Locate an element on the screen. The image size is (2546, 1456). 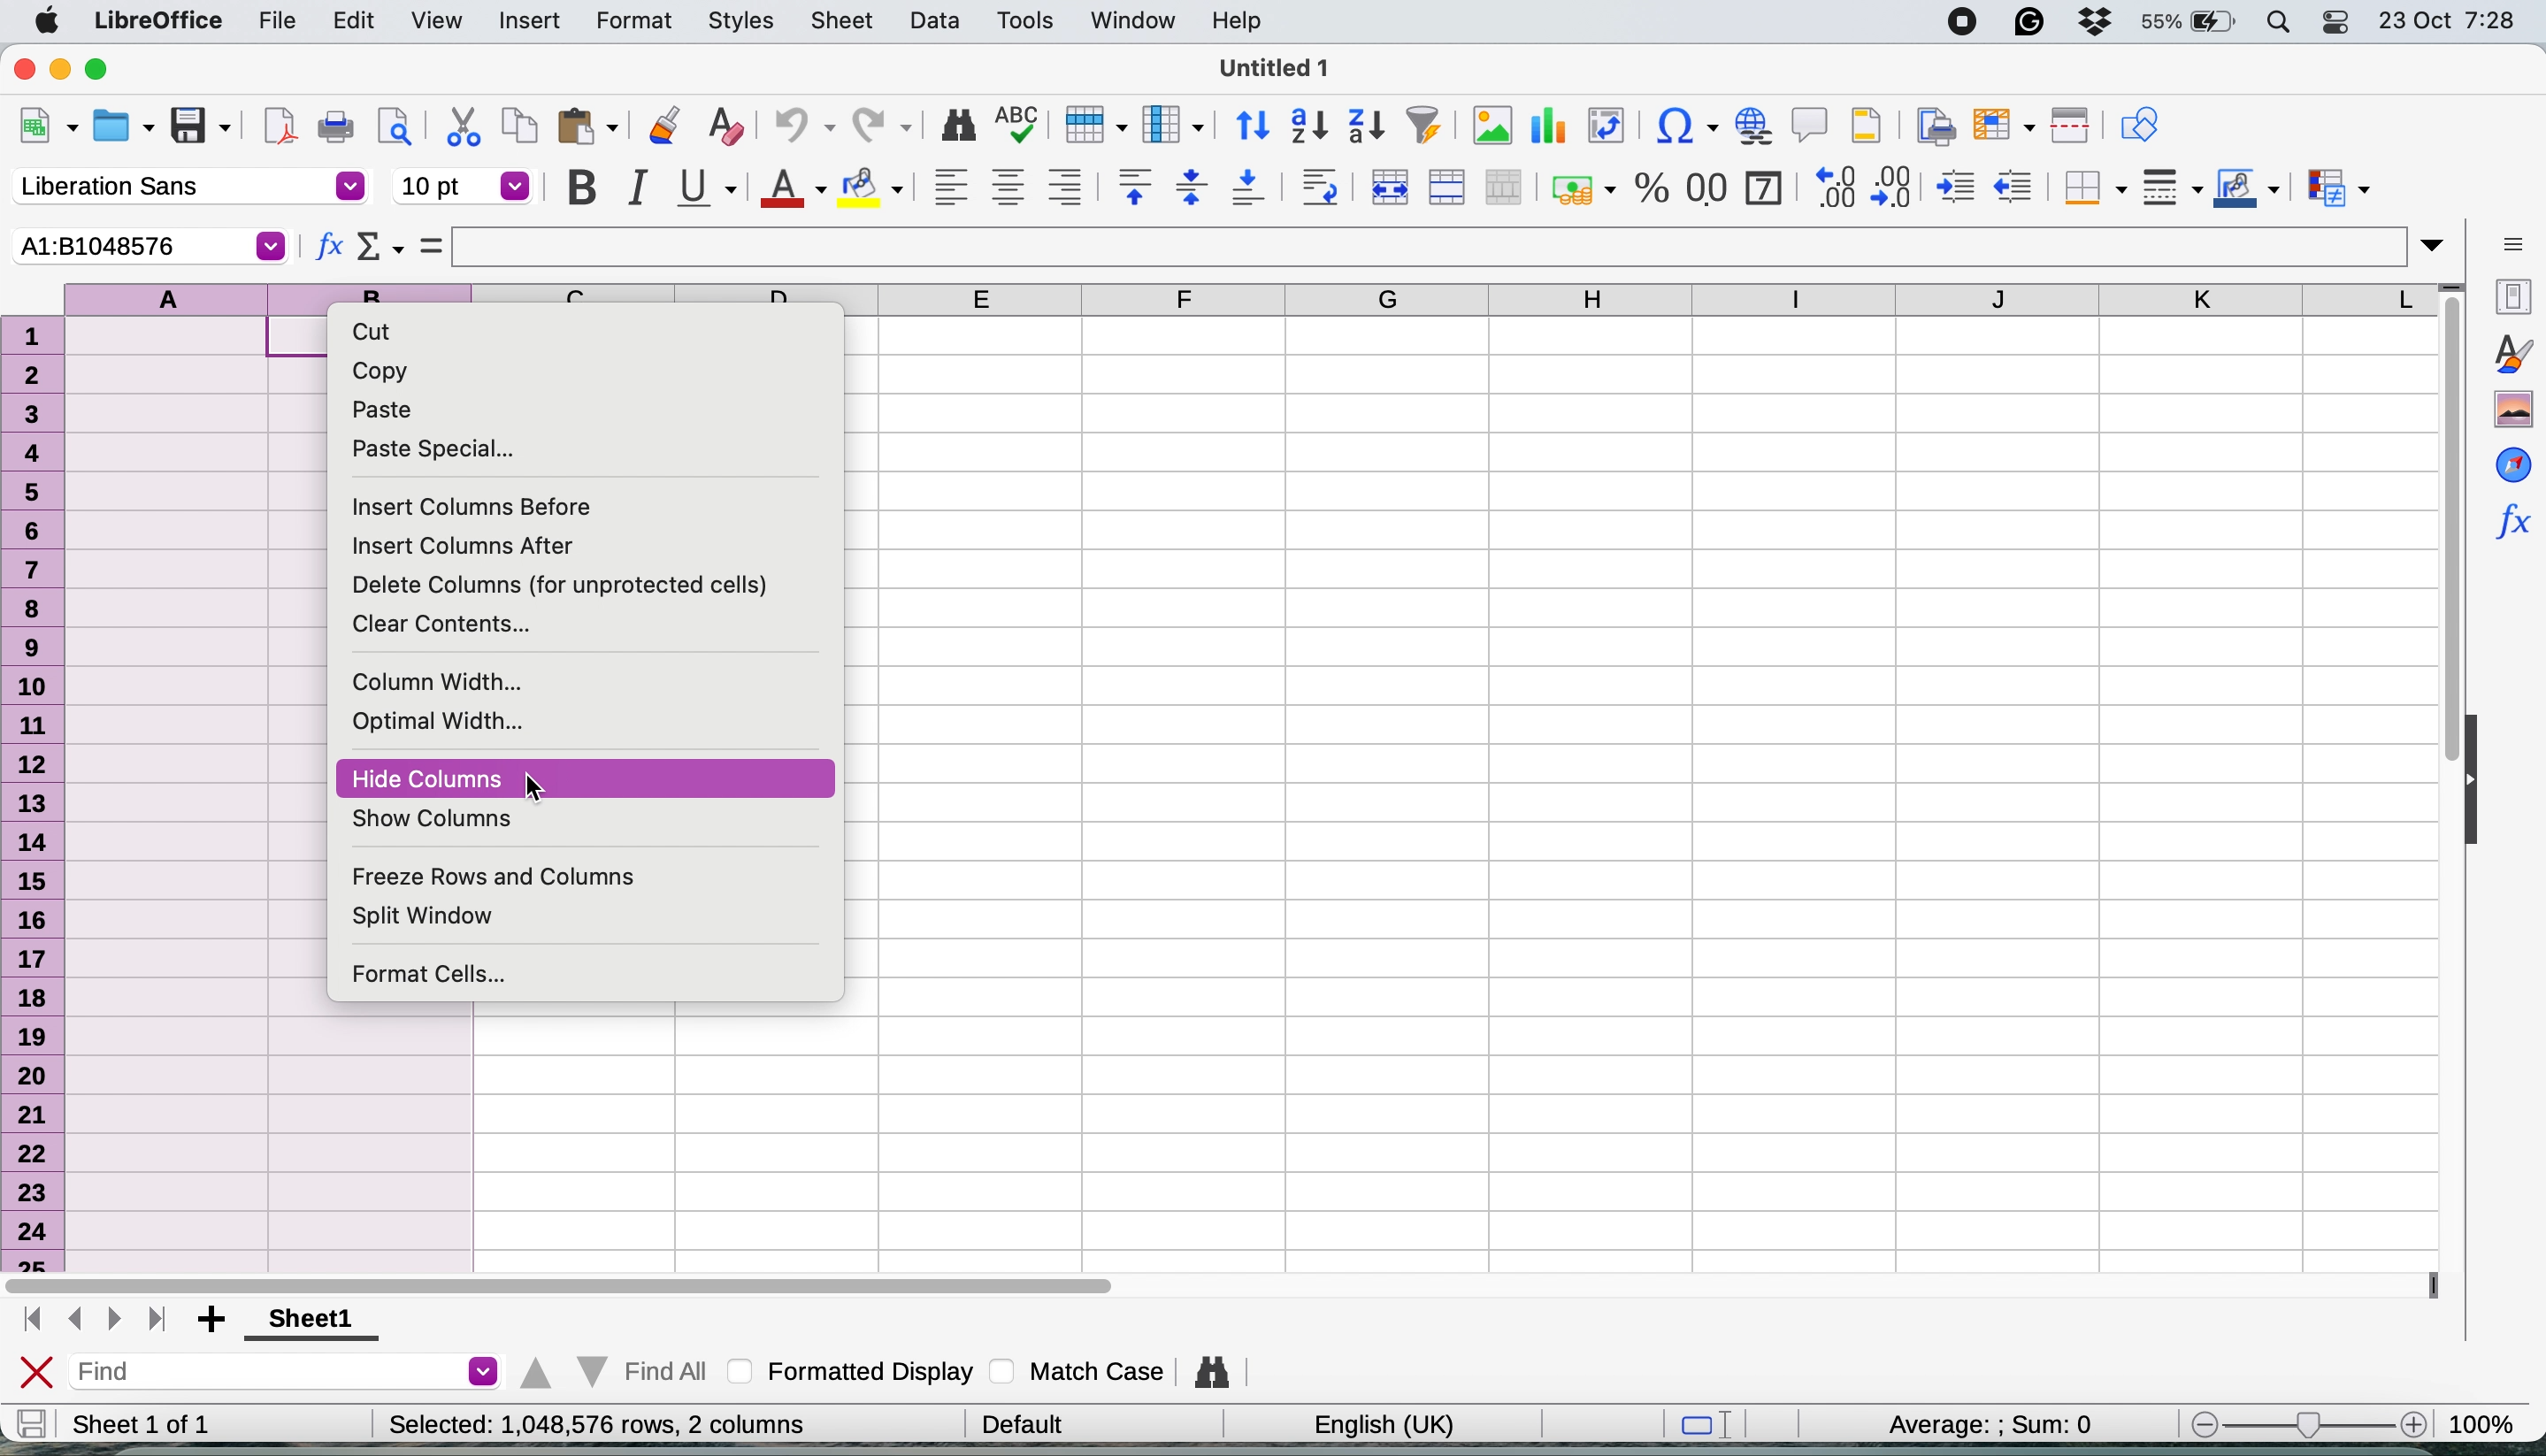
split window is located at coordinates (432, 920).